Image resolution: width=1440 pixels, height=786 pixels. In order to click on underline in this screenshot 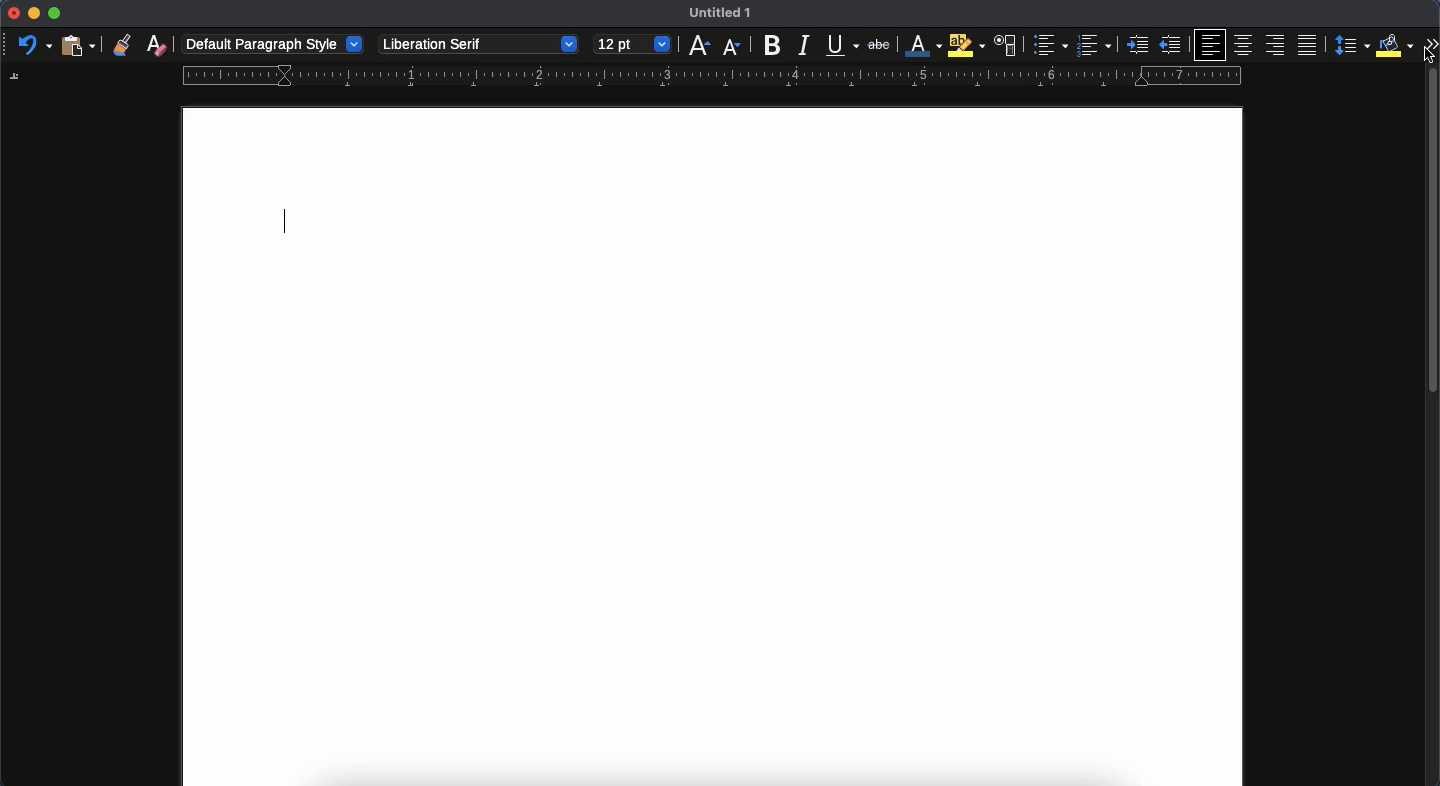, I will do `click(841, 44)`.